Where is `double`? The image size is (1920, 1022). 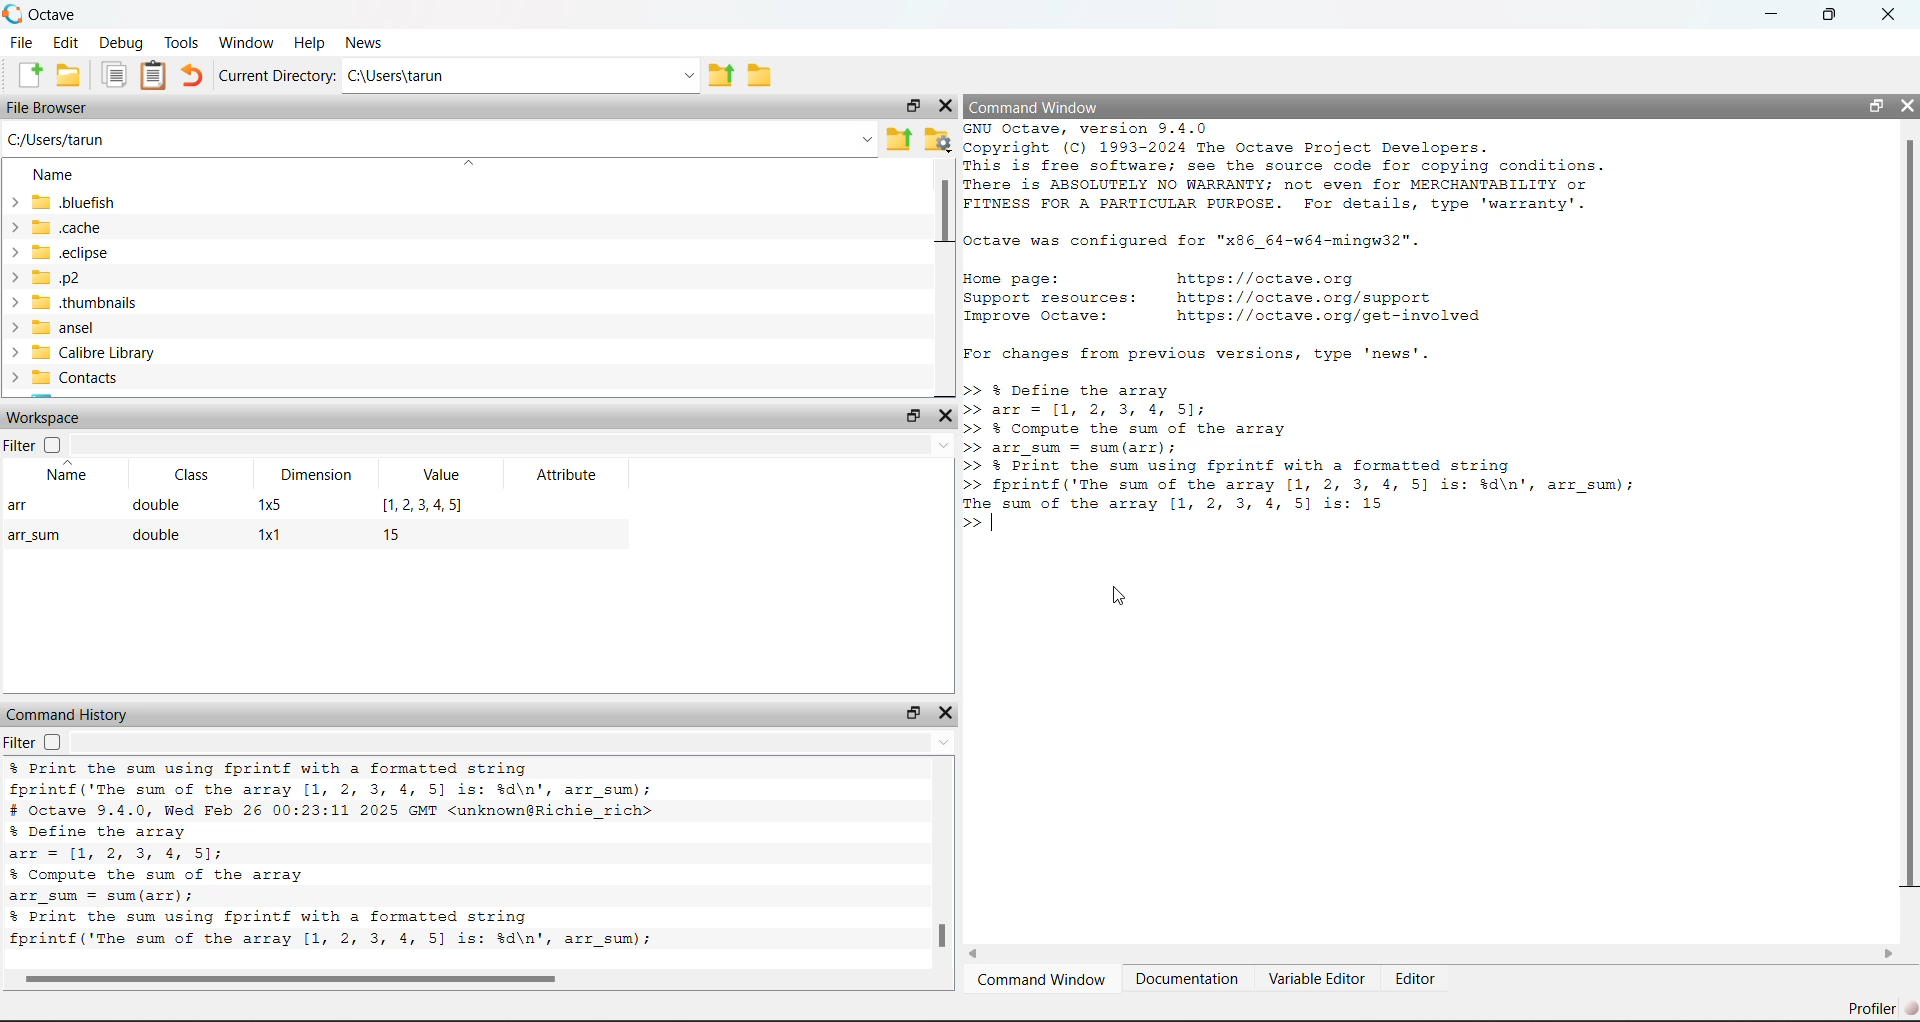 double is located at coordinates (155, 504).